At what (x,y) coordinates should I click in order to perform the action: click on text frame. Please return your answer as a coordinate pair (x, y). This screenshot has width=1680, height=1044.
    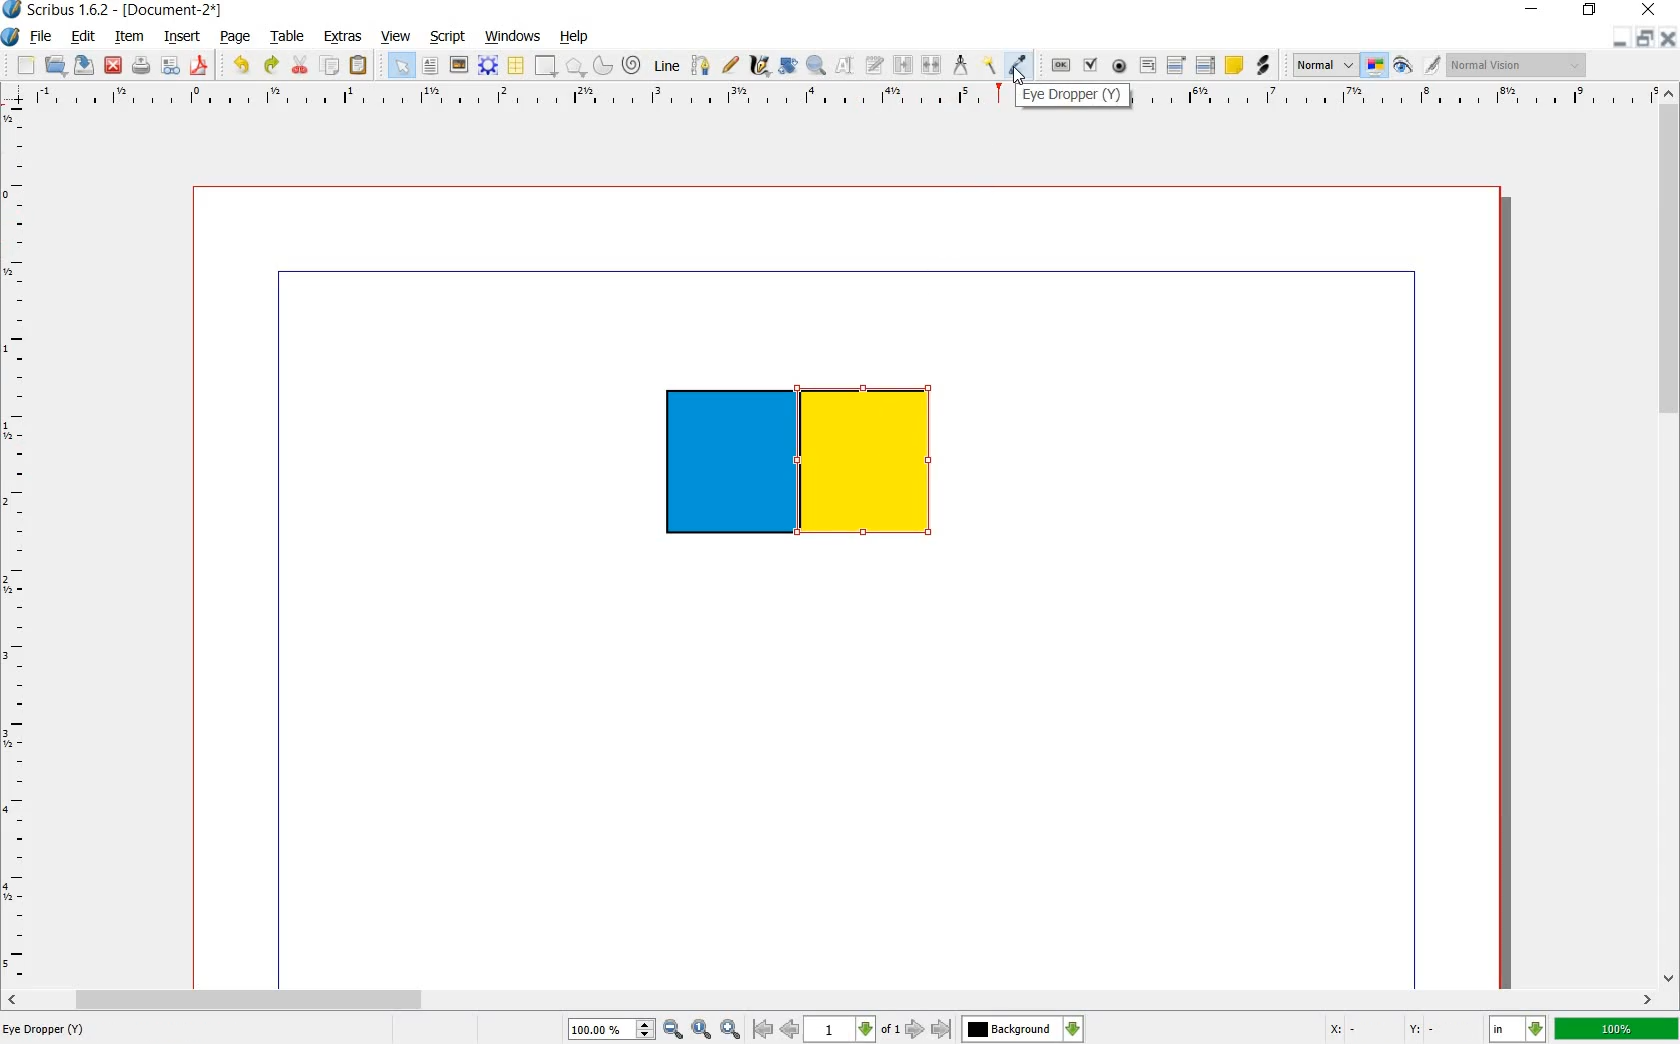
    Looking at the image, I should click on (430, 67).